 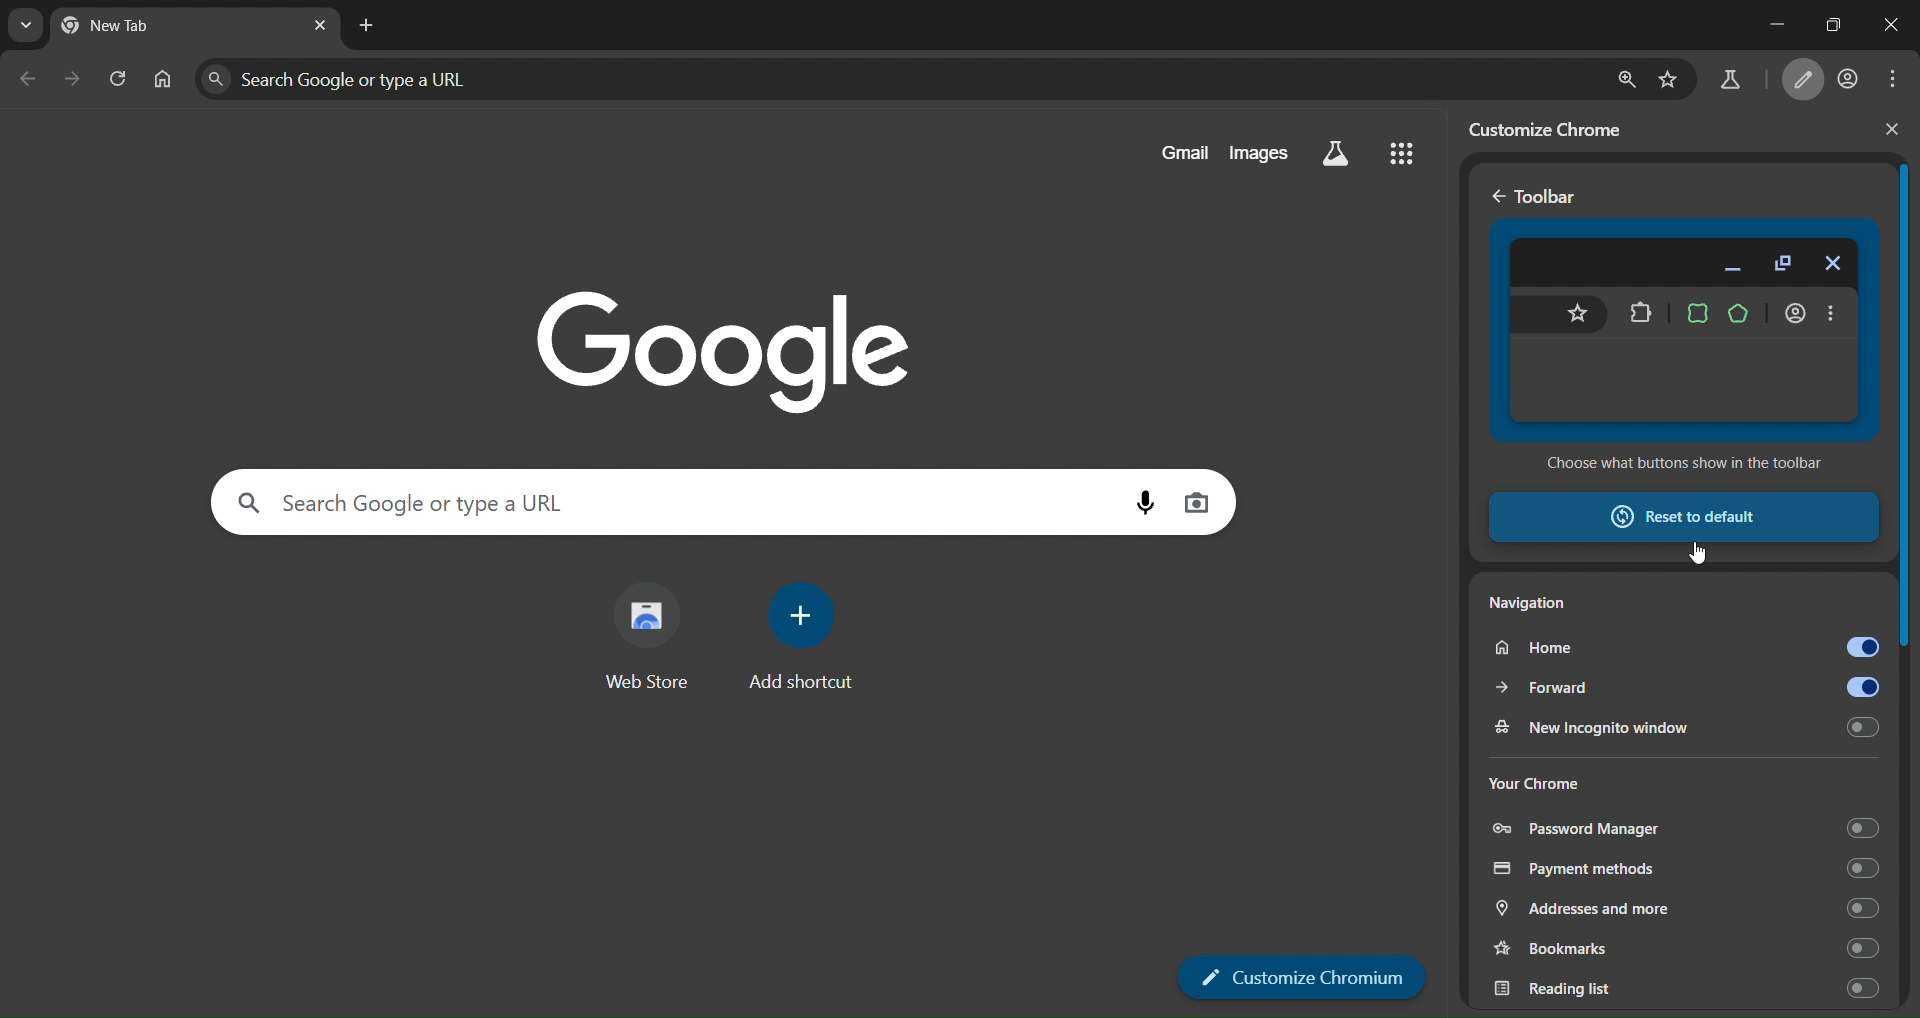 I want to click on navigation, so click(x=1617, y=607).